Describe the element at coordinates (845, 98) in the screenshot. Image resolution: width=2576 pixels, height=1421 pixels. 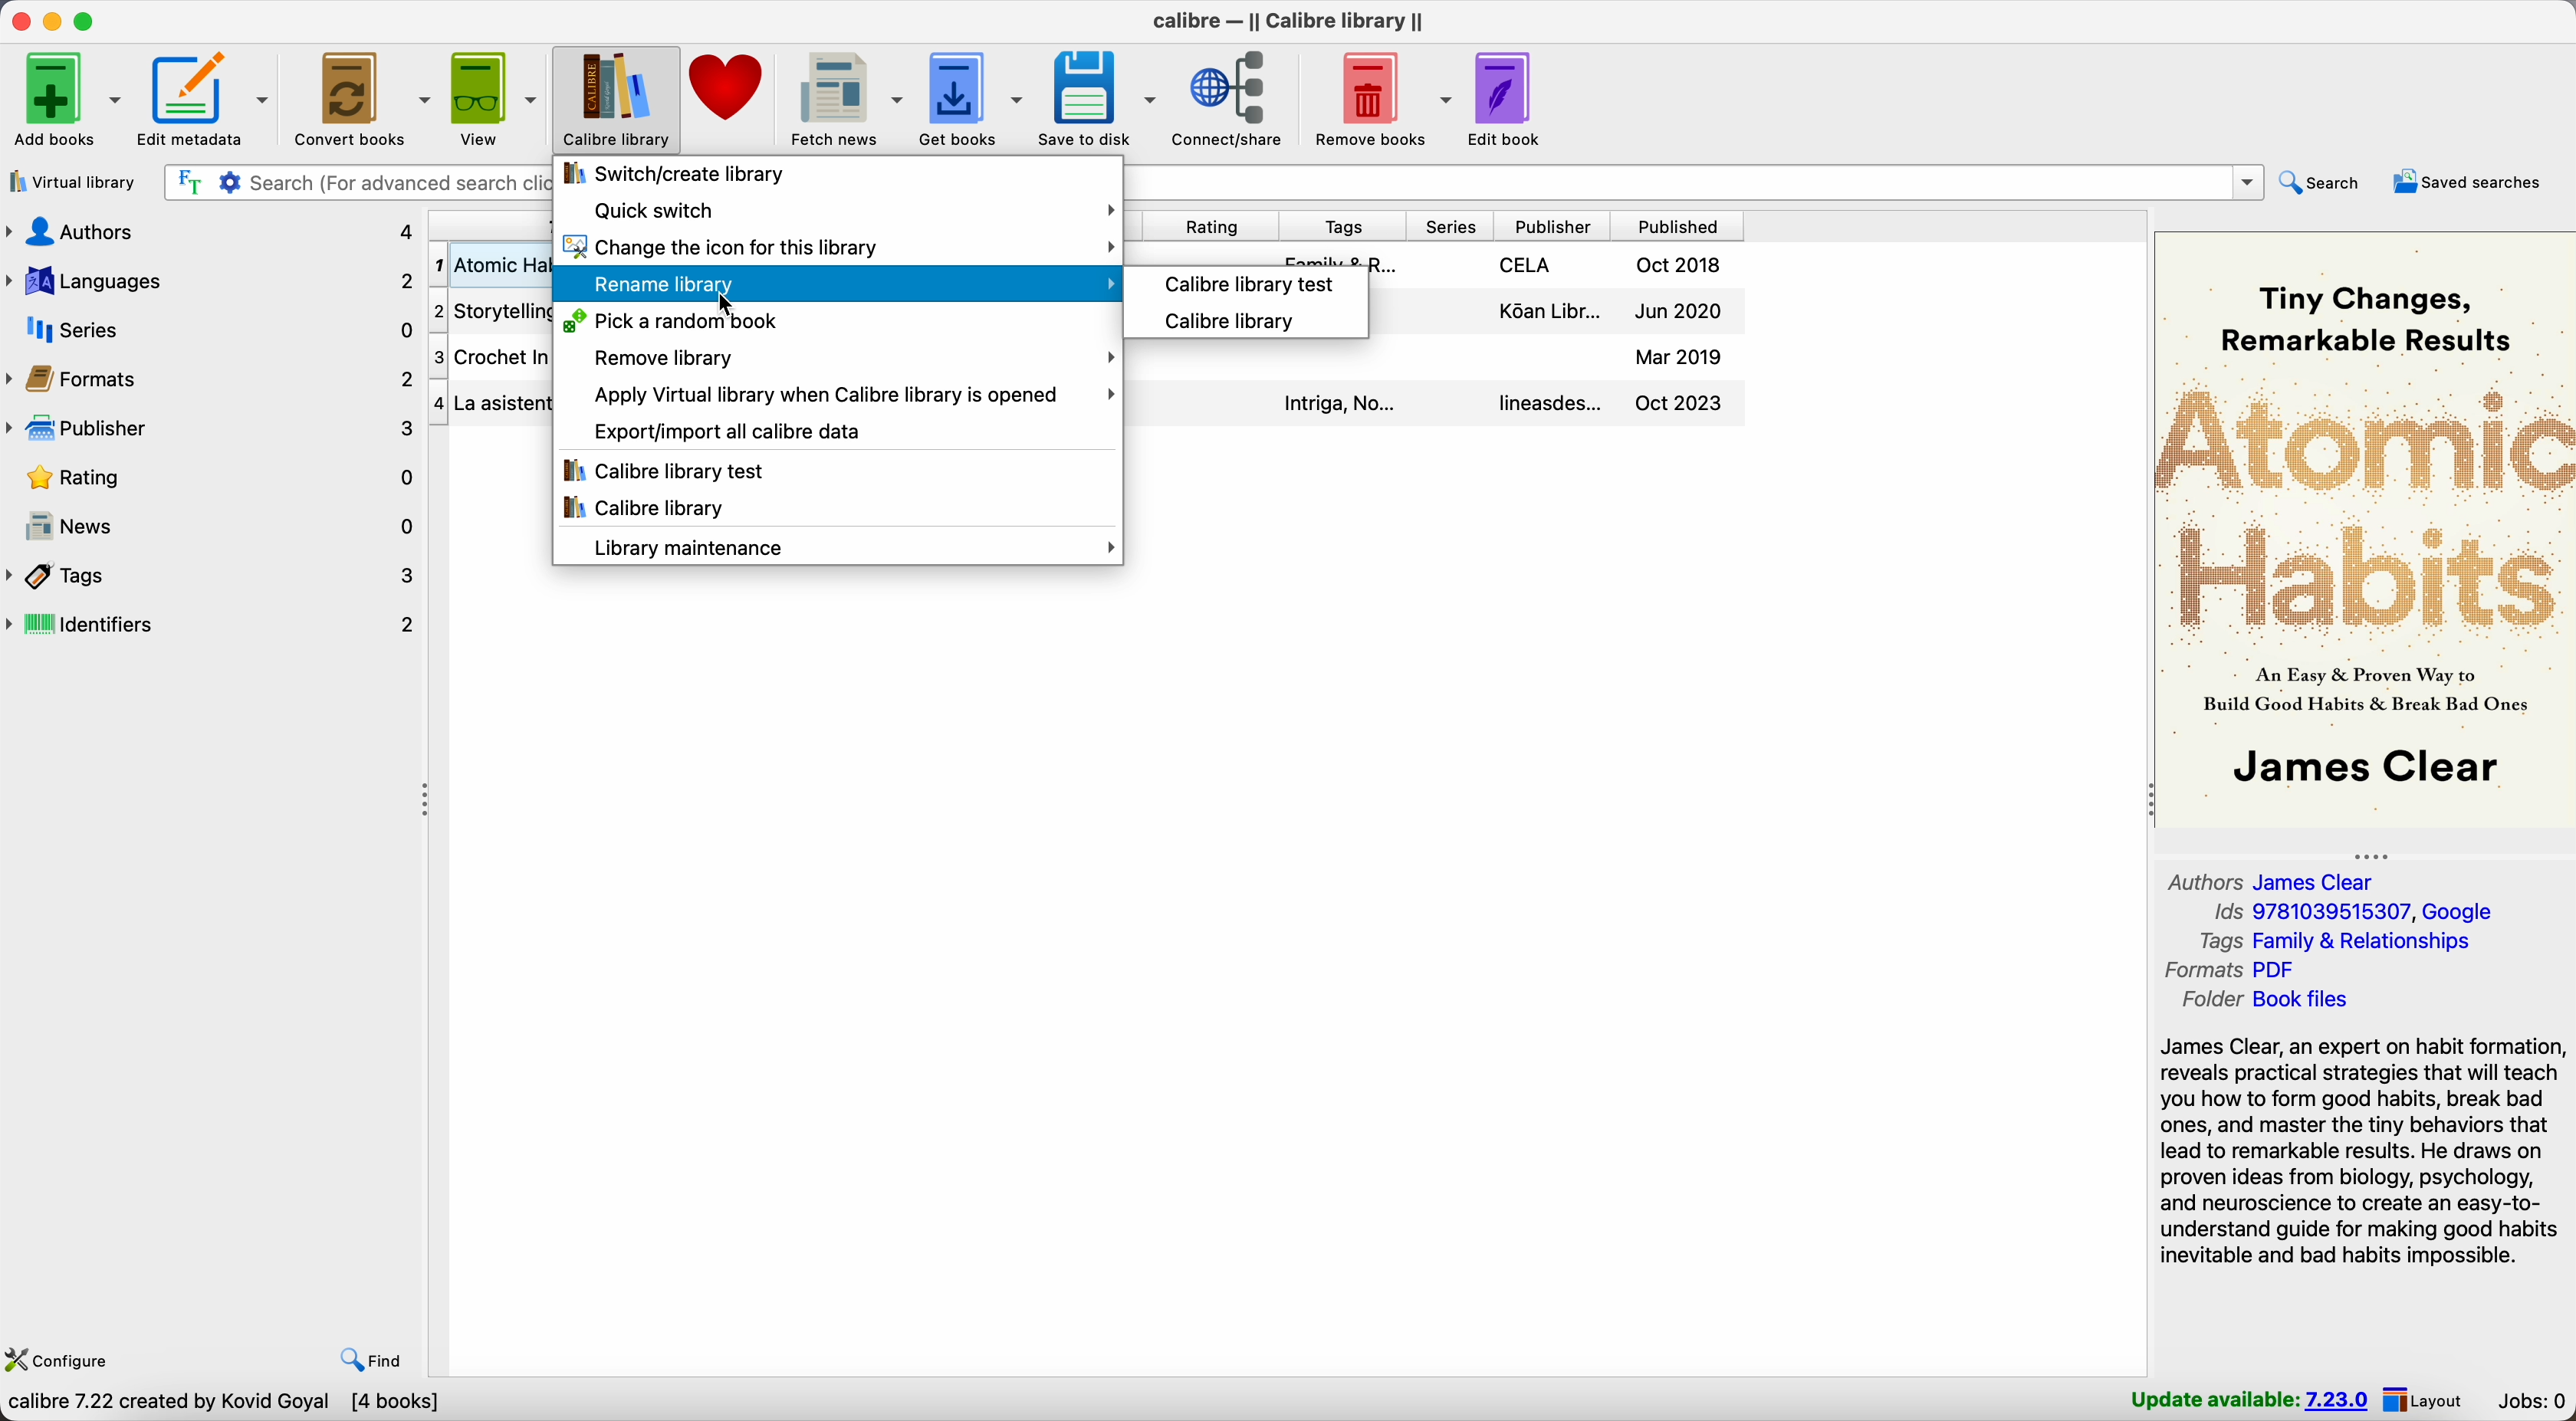
I see `fetch news` at that location.